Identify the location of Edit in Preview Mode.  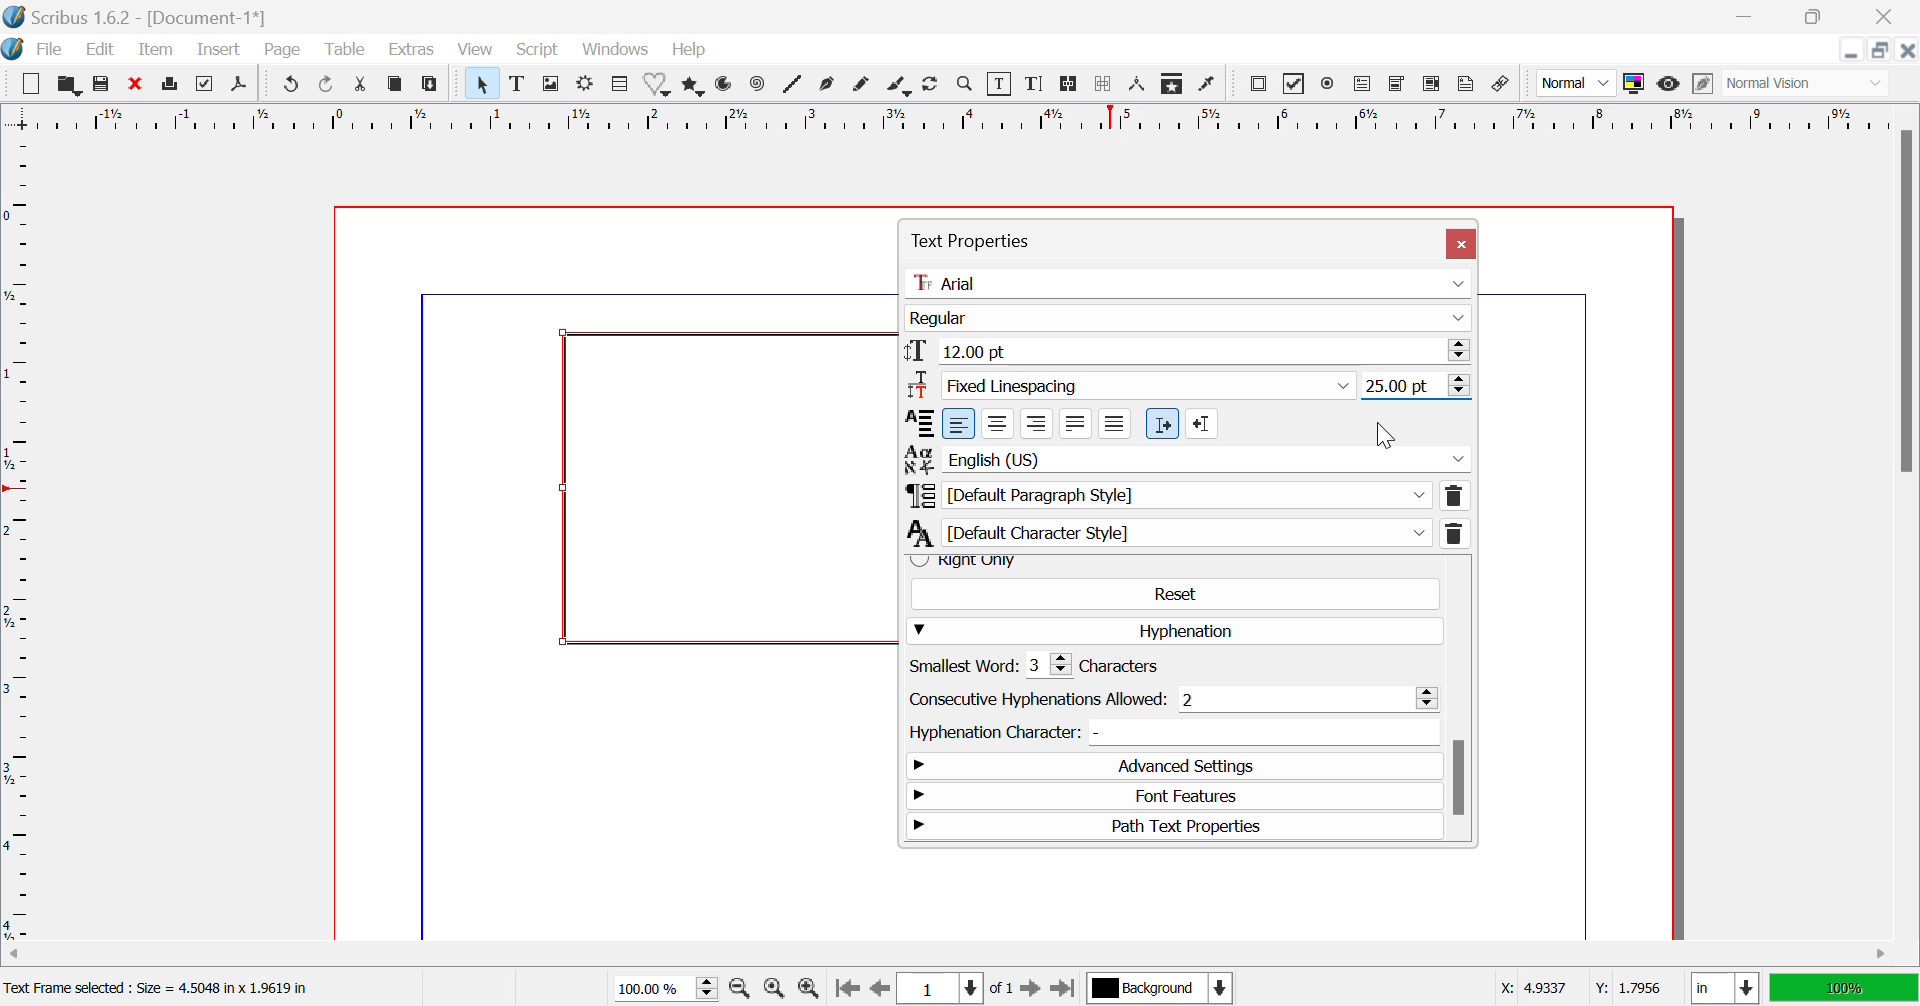
(1703, 86).